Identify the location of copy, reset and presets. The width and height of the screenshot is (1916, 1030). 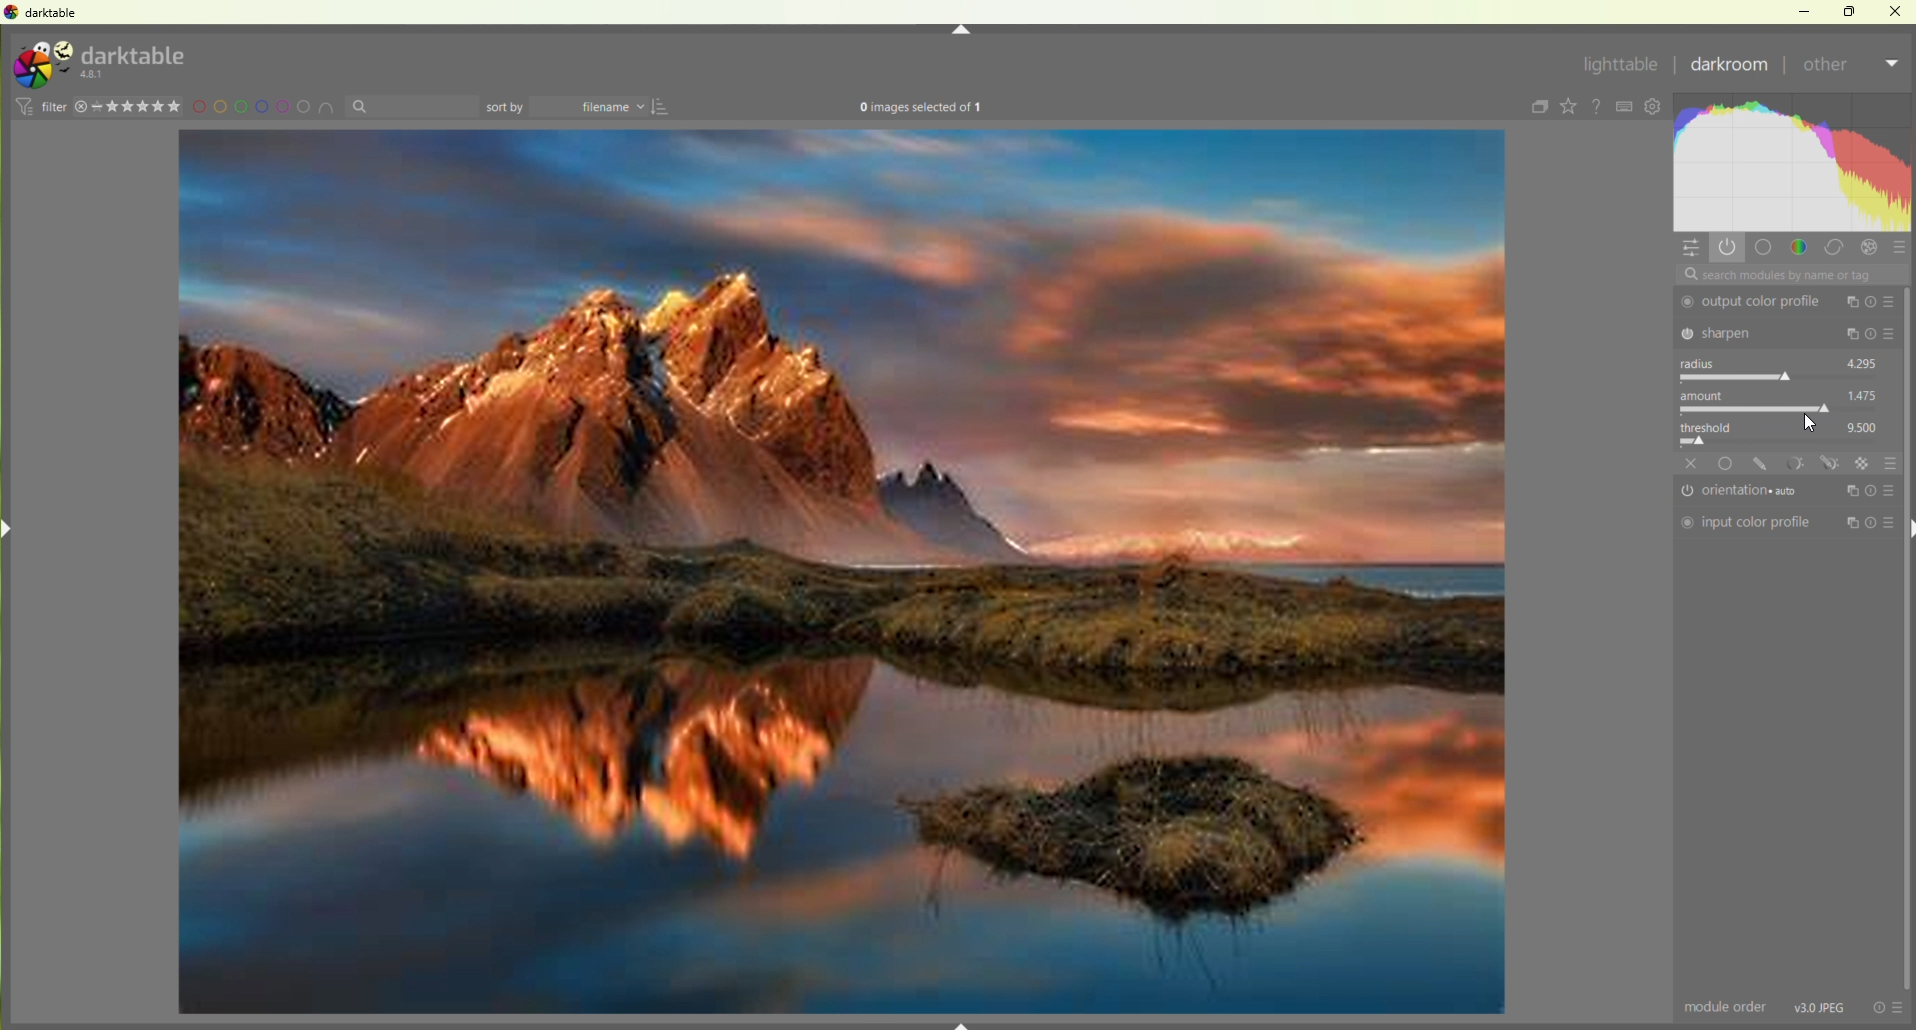
(1871, 524).